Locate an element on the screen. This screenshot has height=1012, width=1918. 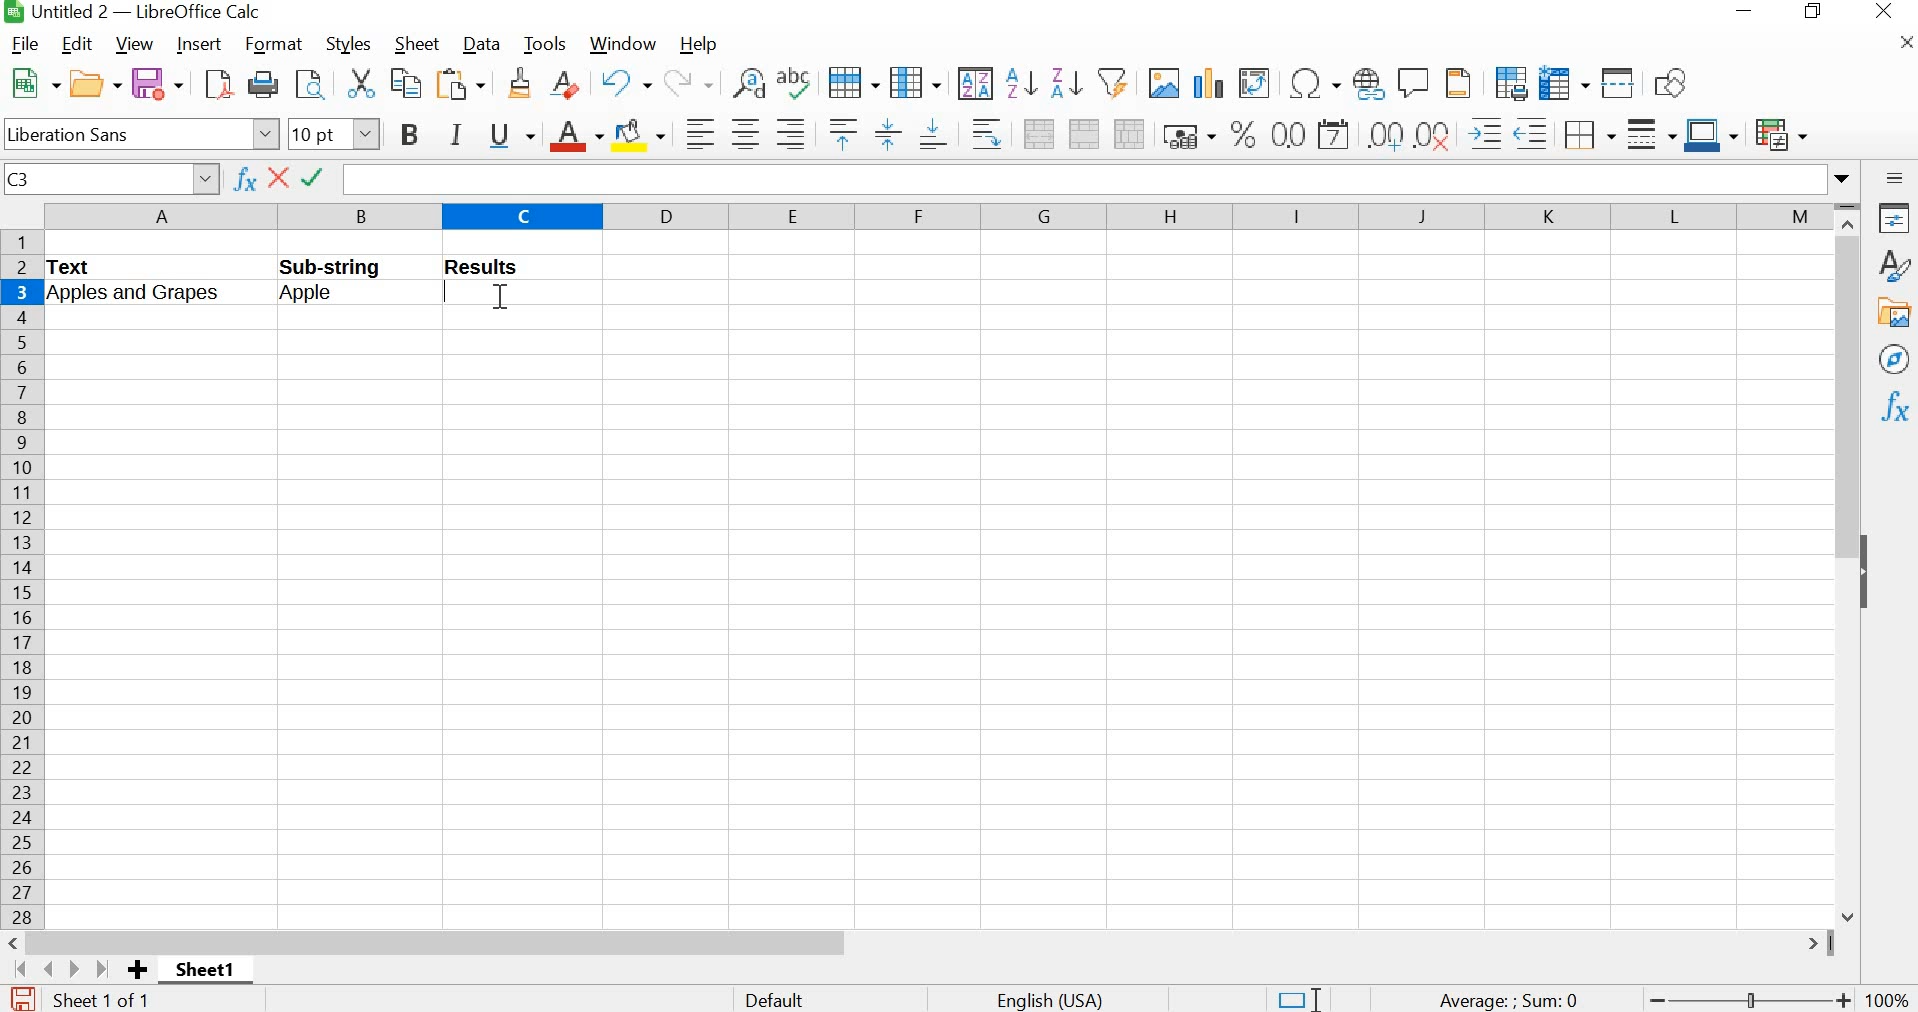
copy is located at coordinates (403, 82).